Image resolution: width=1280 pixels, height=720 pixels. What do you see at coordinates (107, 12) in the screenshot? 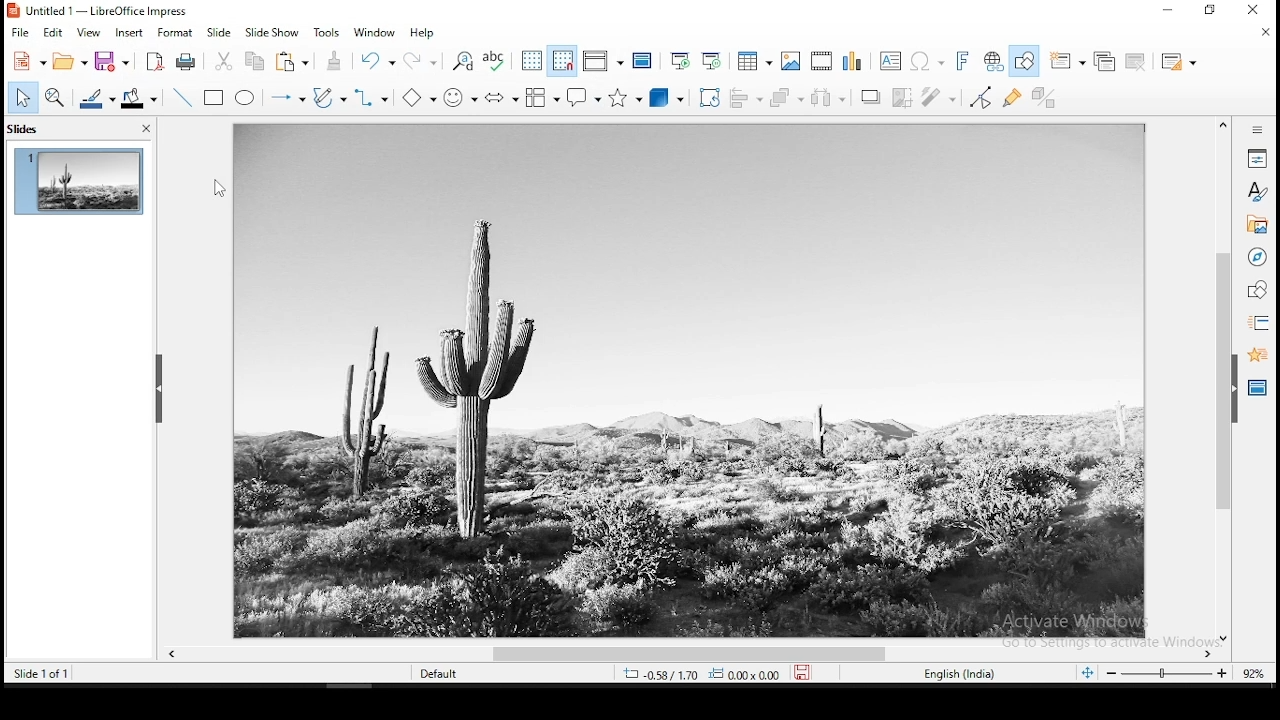
I see `icon and filename` at bounding box center [107, 12].